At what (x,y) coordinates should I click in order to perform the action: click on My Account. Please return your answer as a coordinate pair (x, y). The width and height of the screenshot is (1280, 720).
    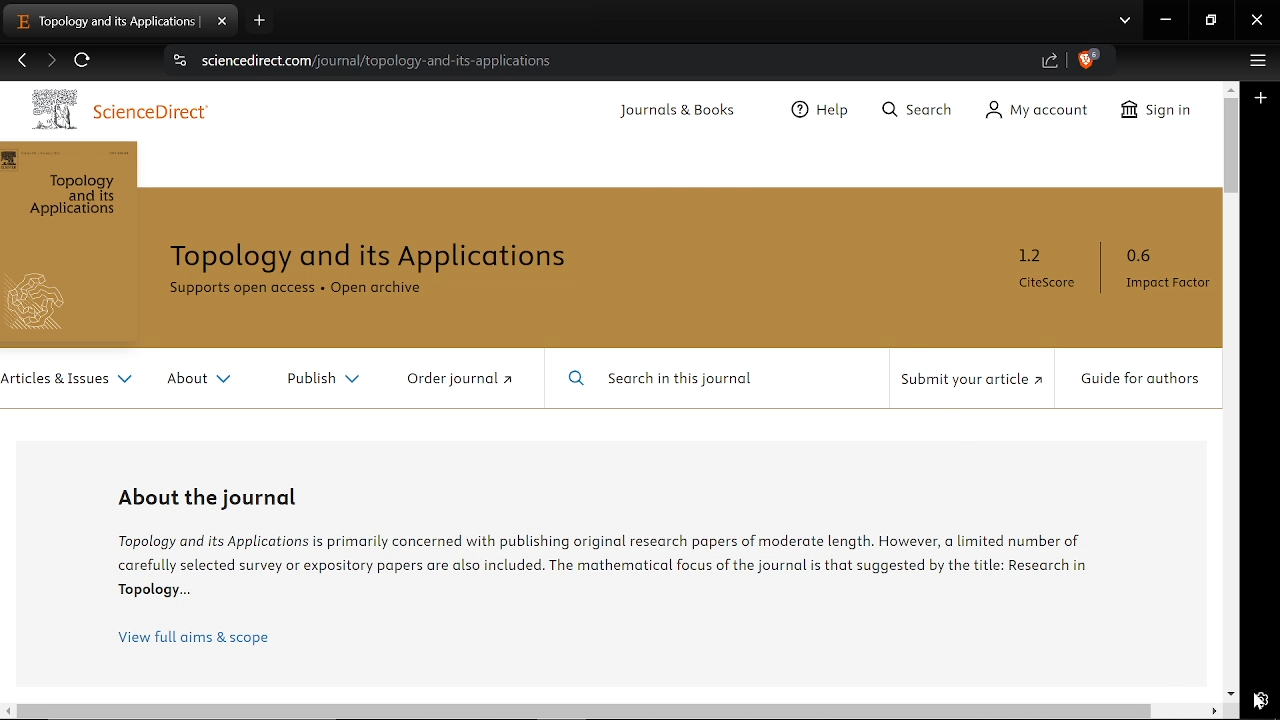
    Looking at the image, I should click on (1032, 112).